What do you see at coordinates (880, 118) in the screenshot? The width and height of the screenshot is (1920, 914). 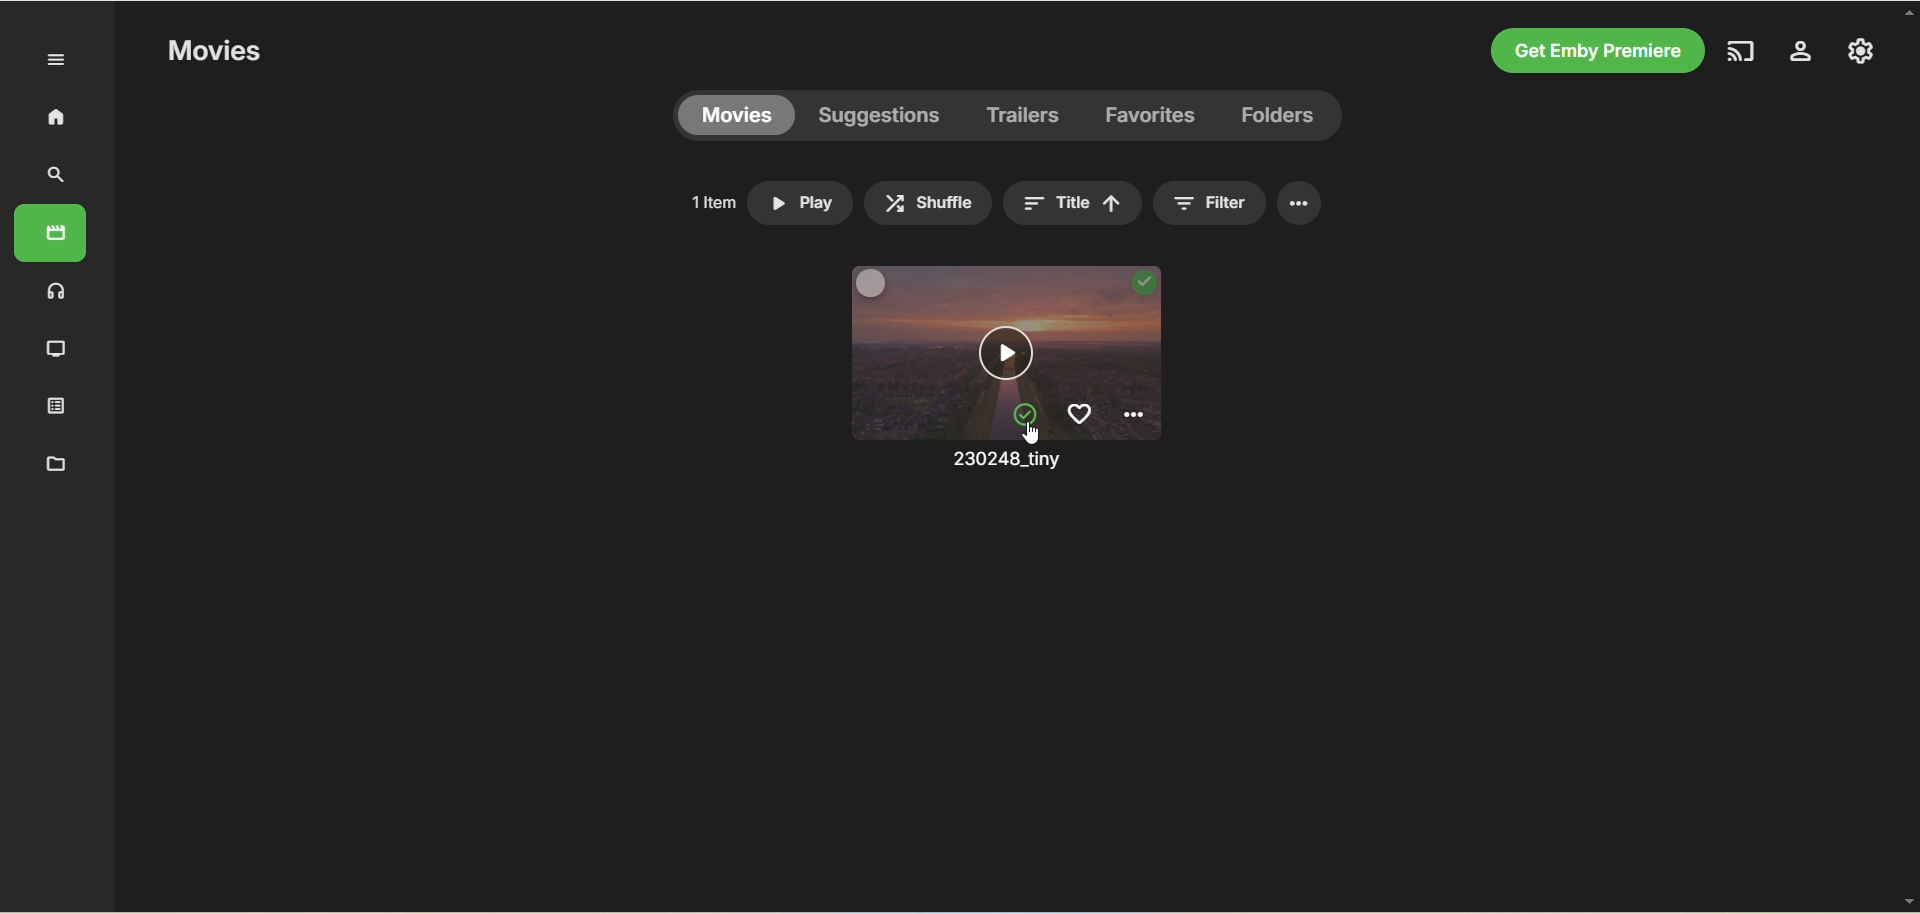 I see `suggestions` at bounding box center [880, 118].